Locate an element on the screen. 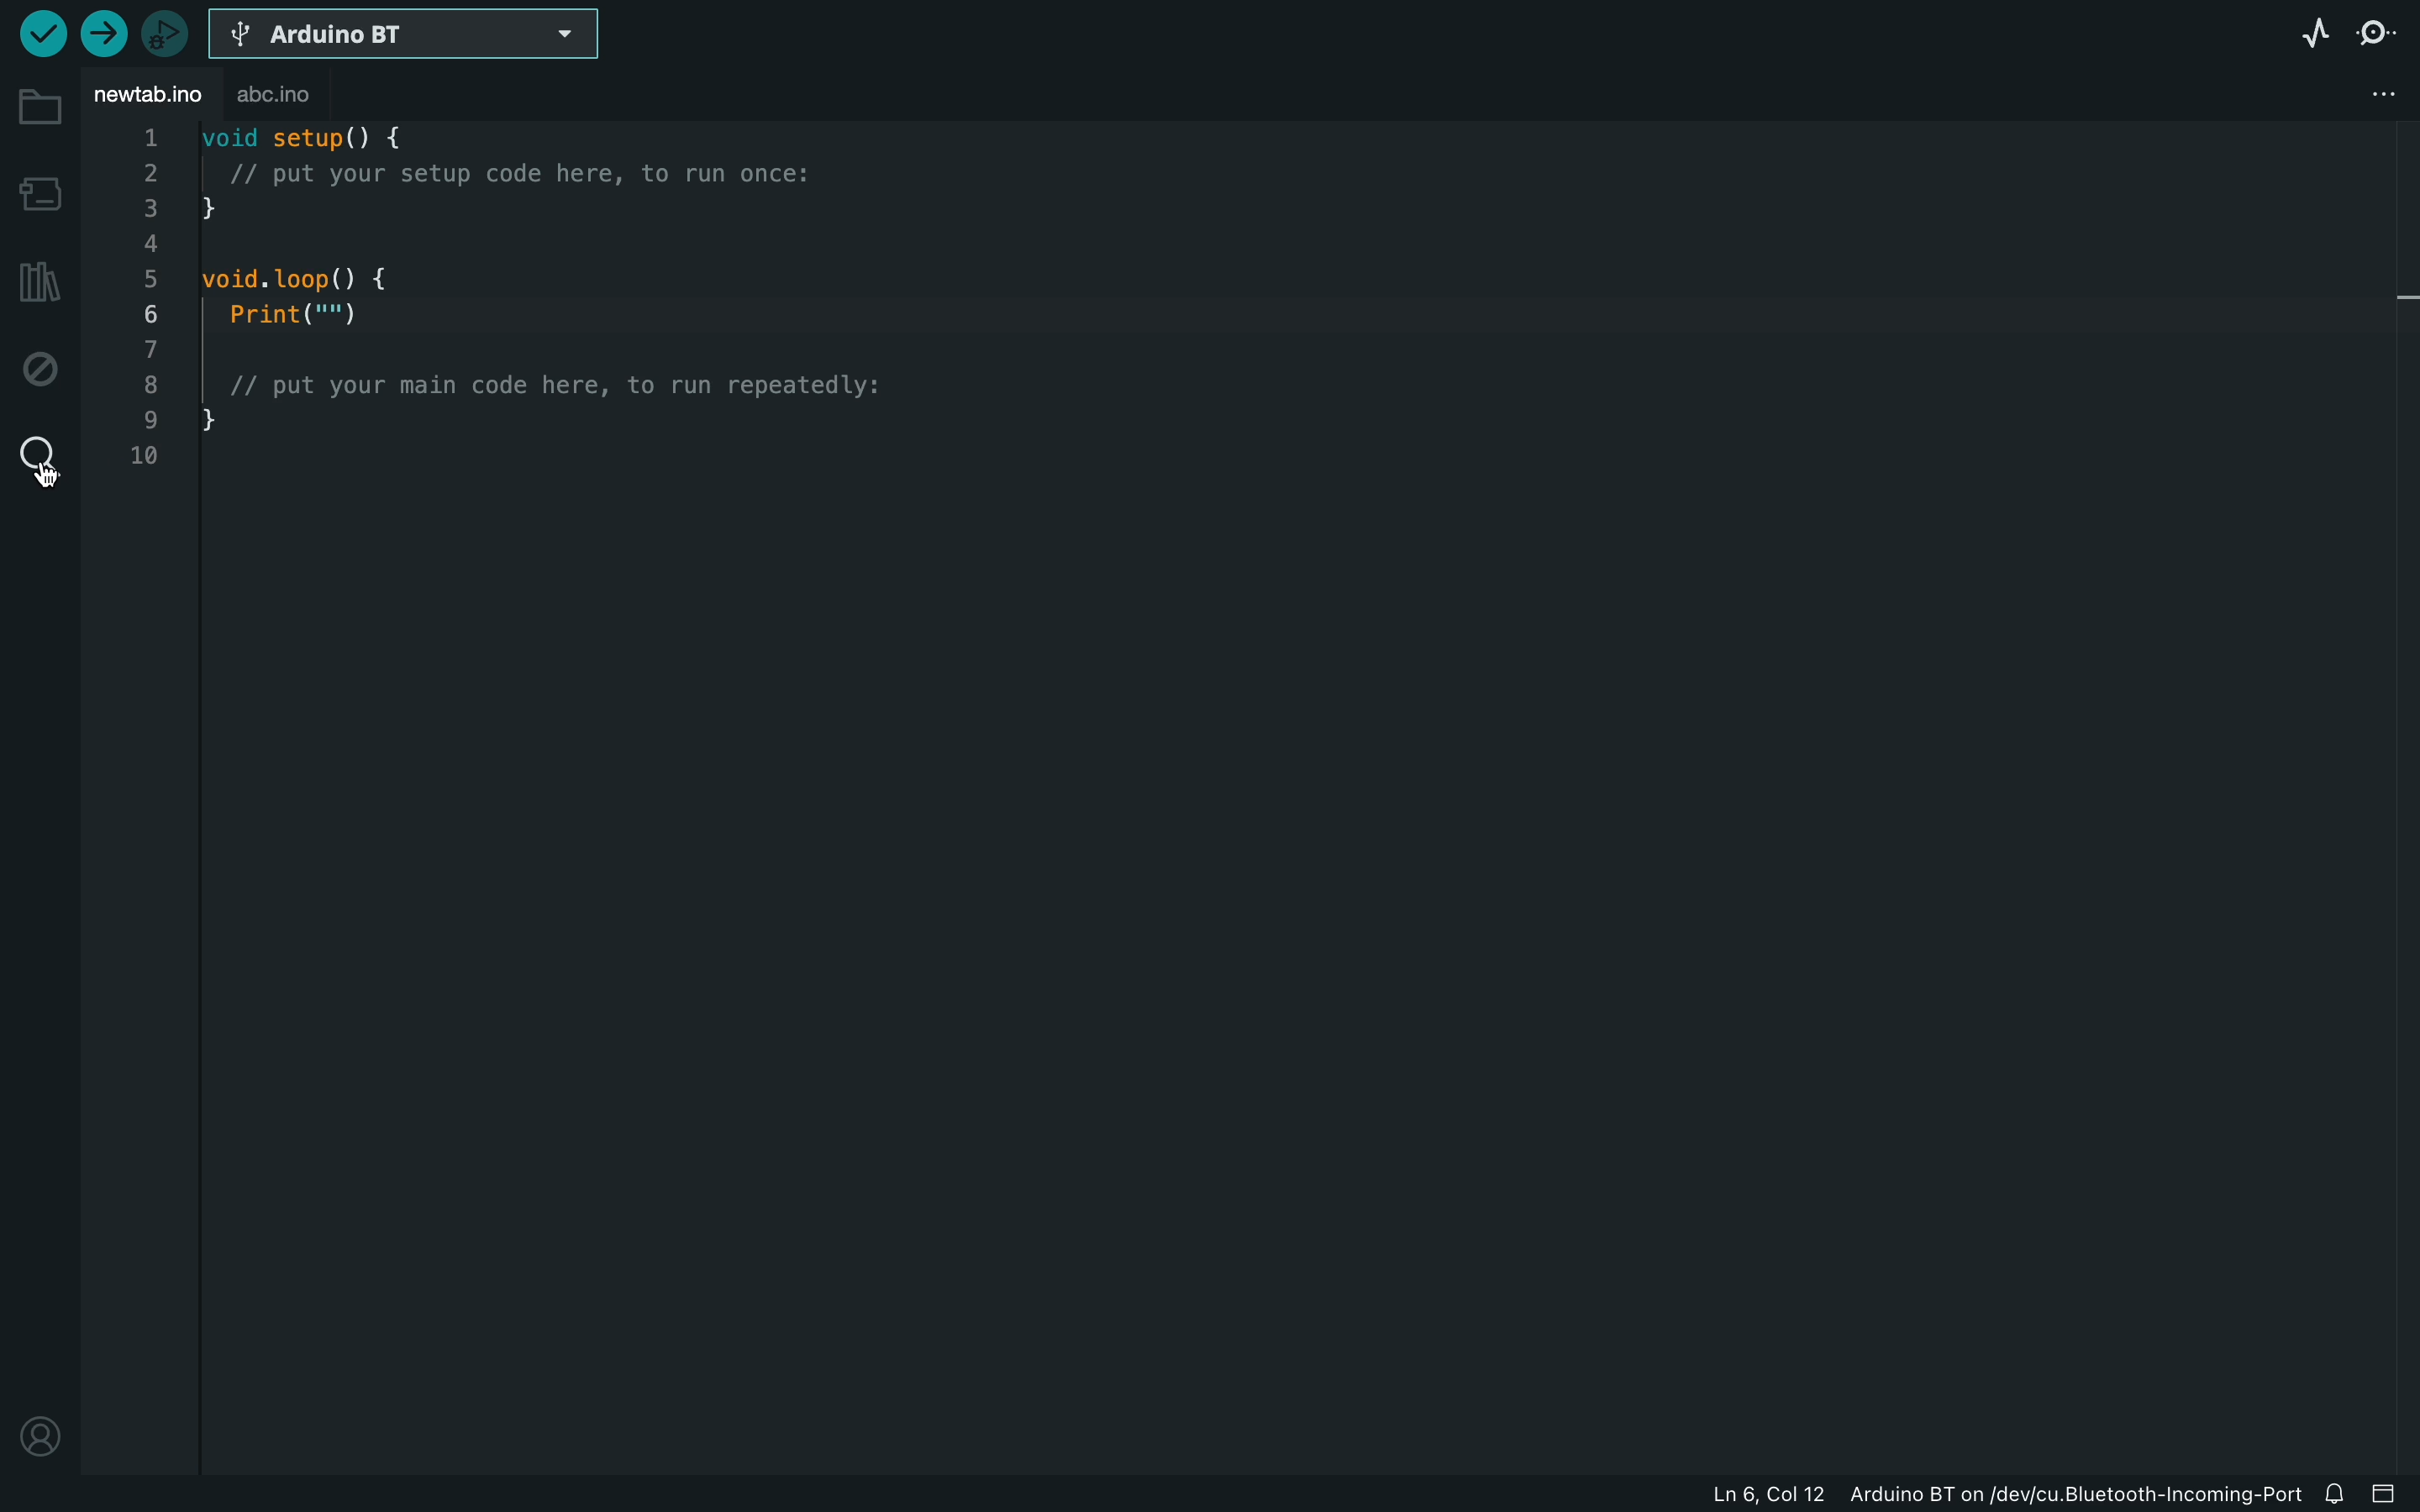  upload is located at coordinates (106, 33).